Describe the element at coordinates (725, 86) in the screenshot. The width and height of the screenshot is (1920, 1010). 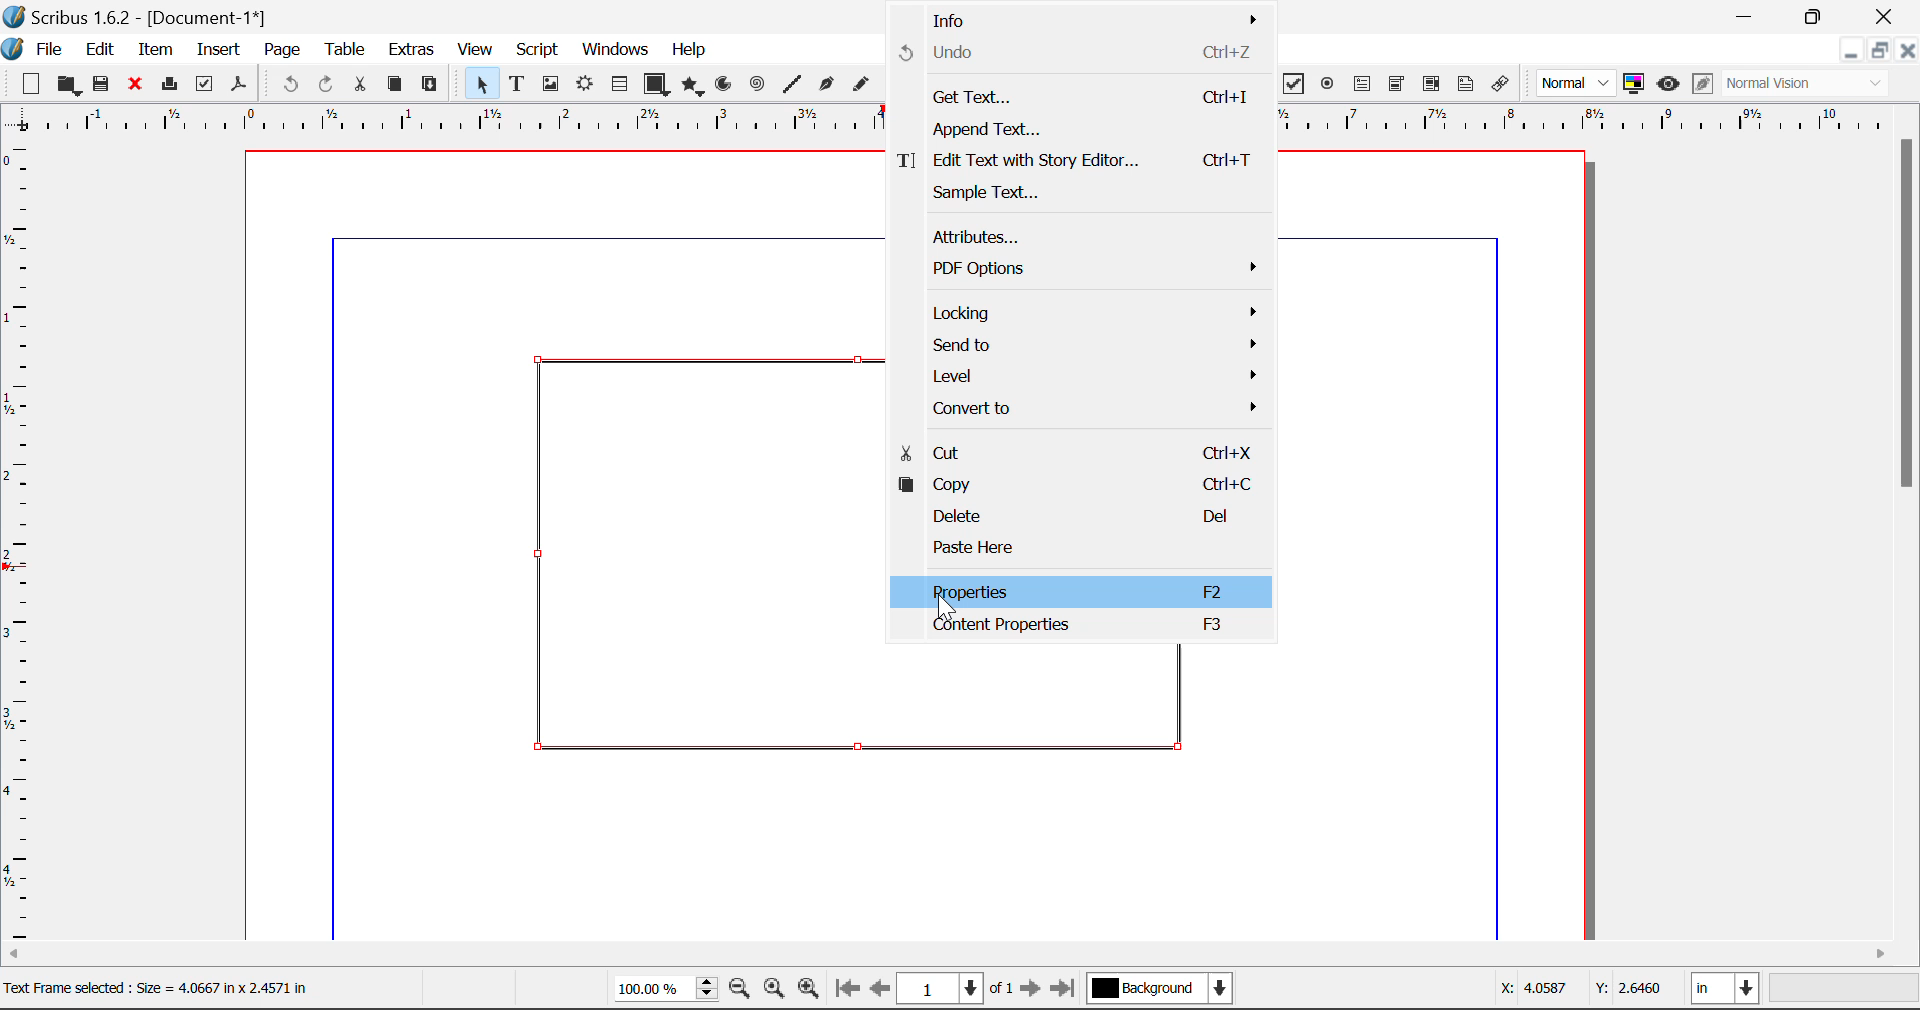
I see `Arc` at that location.